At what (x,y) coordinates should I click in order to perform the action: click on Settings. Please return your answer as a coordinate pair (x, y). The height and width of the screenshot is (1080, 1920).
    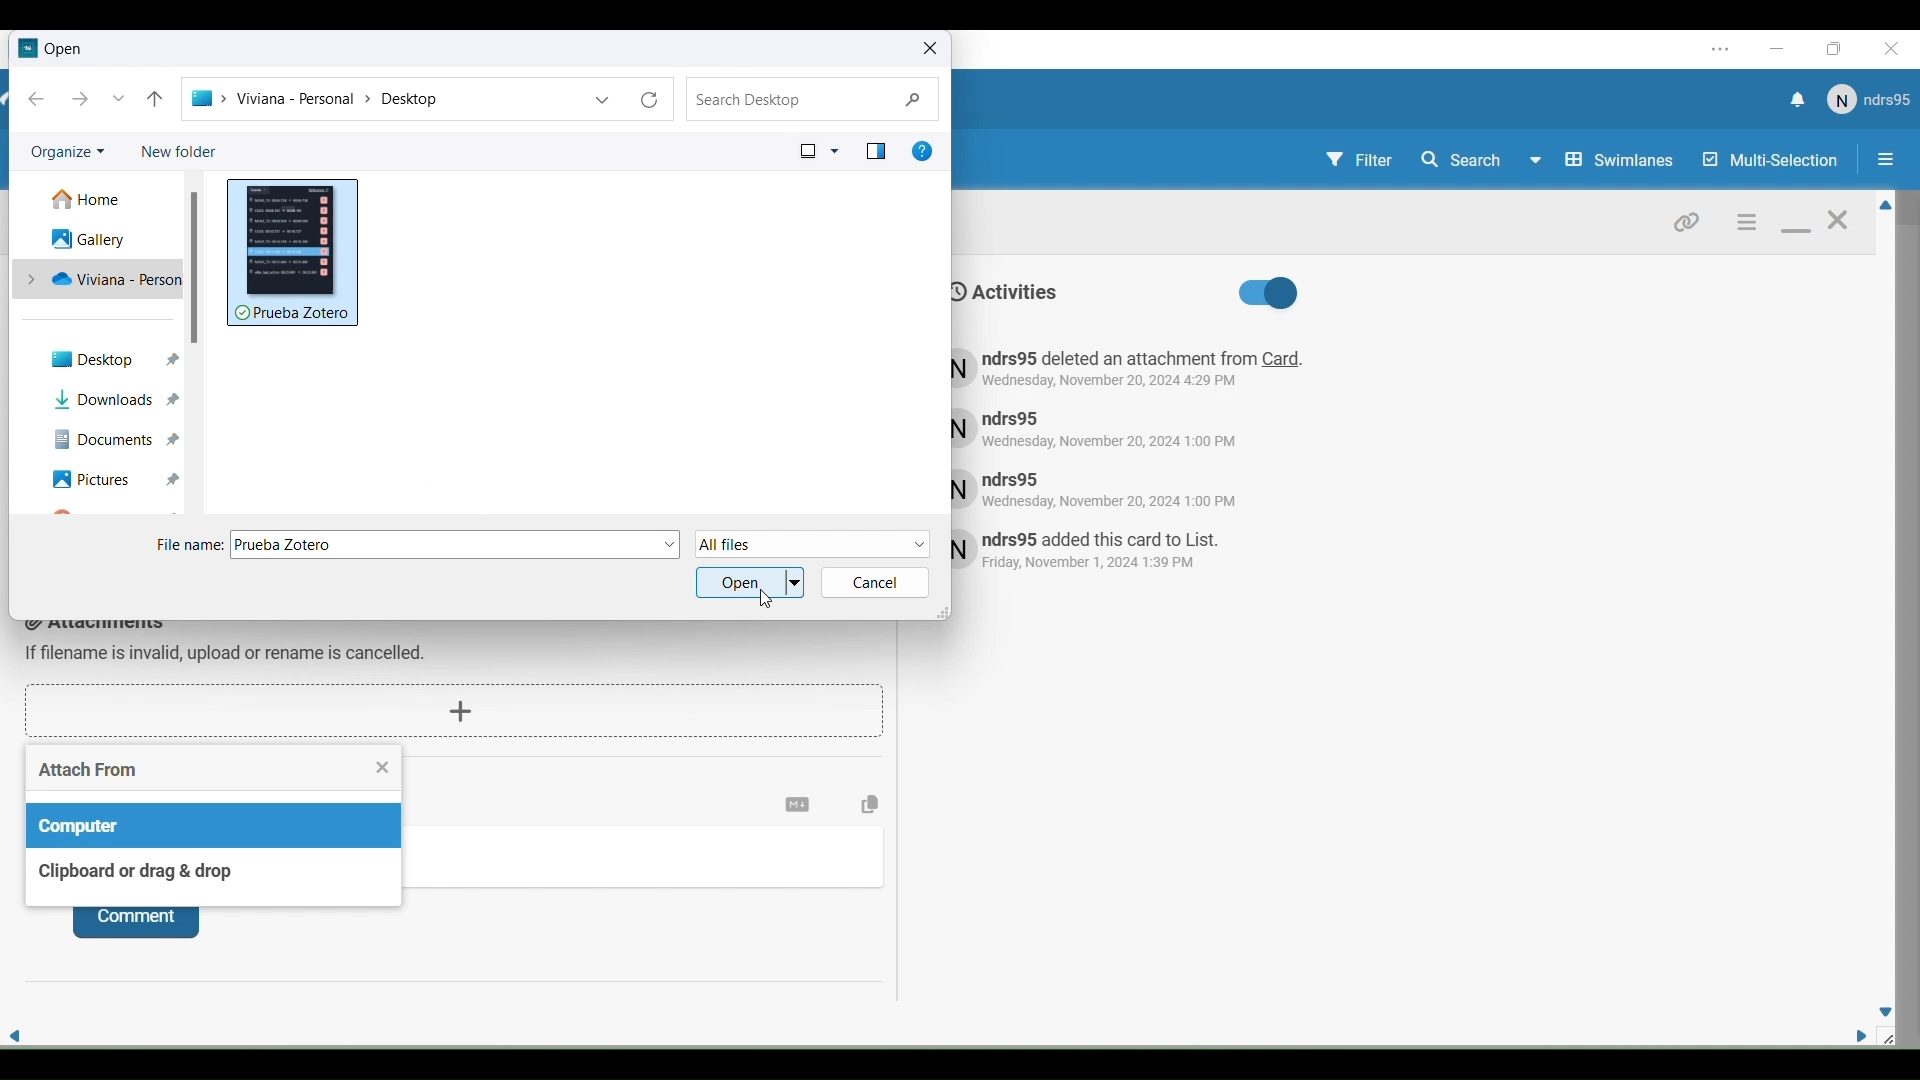
    Looking at the image, I should click on (796, 805).